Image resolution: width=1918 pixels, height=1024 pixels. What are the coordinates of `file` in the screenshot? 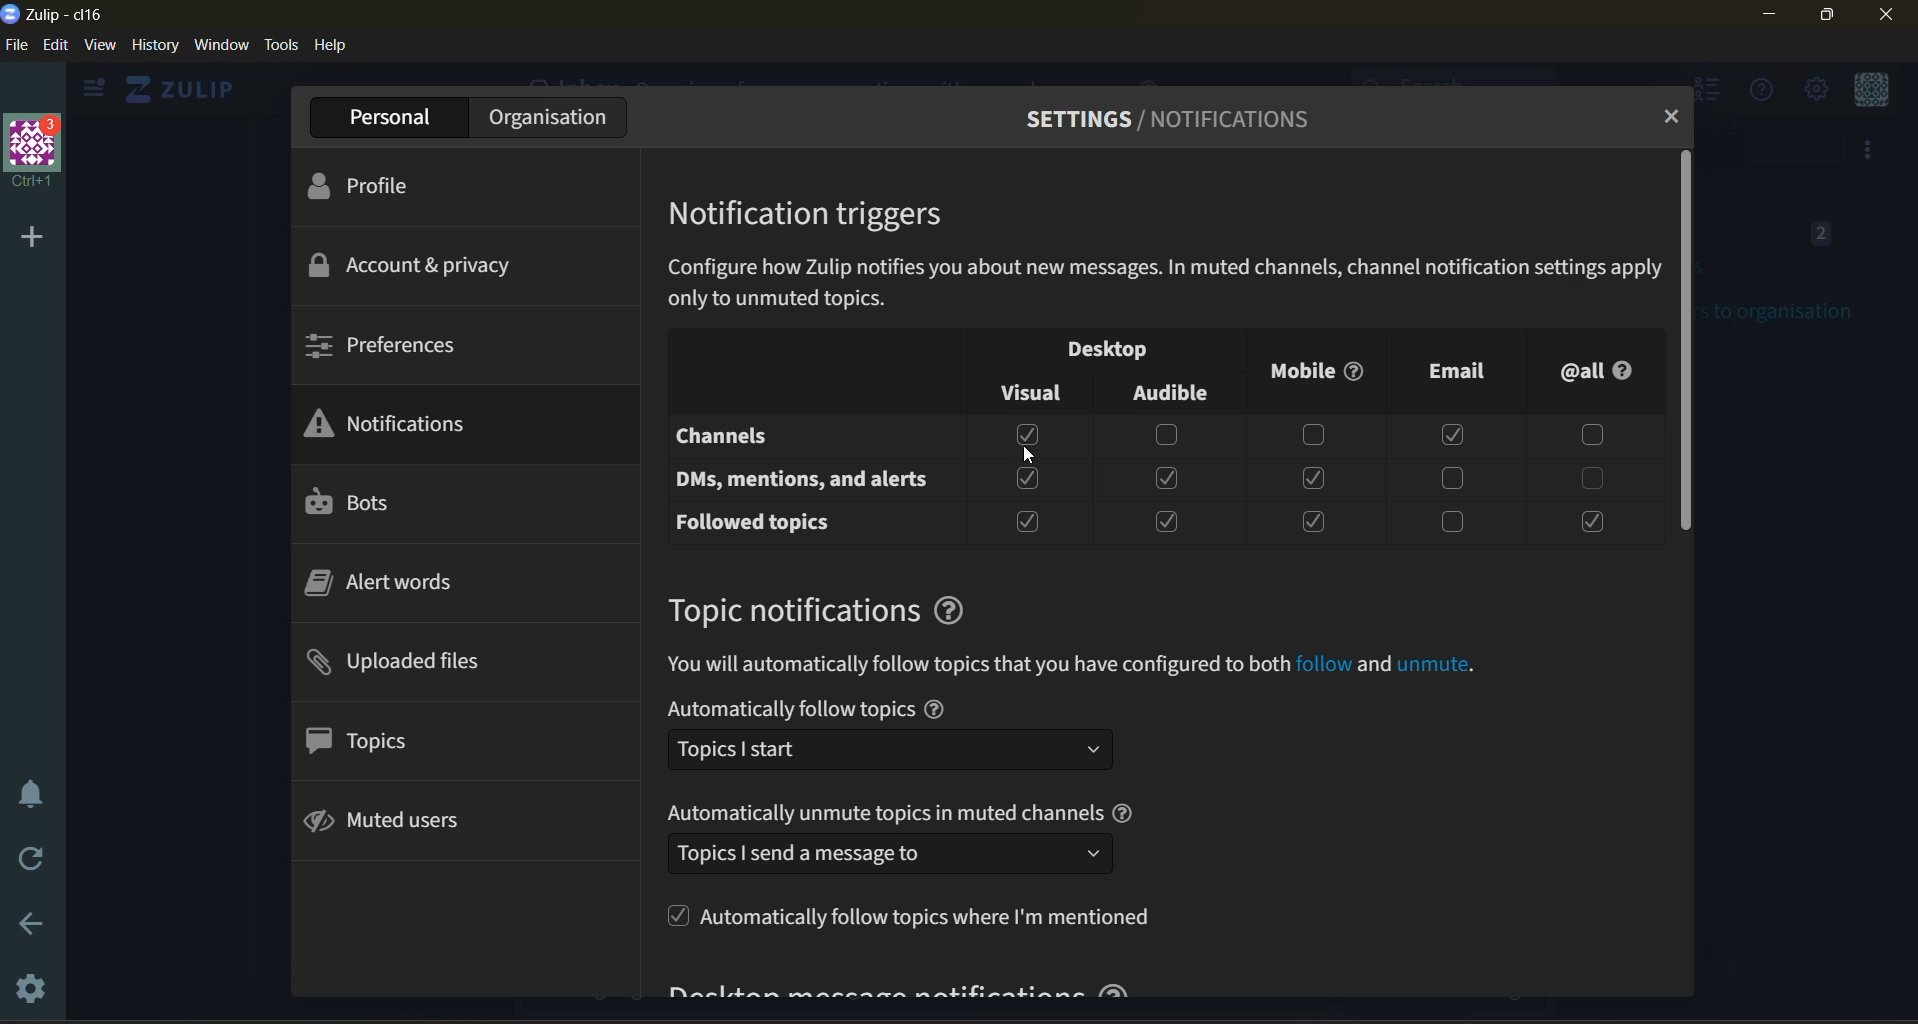 It's located at (16, 44).